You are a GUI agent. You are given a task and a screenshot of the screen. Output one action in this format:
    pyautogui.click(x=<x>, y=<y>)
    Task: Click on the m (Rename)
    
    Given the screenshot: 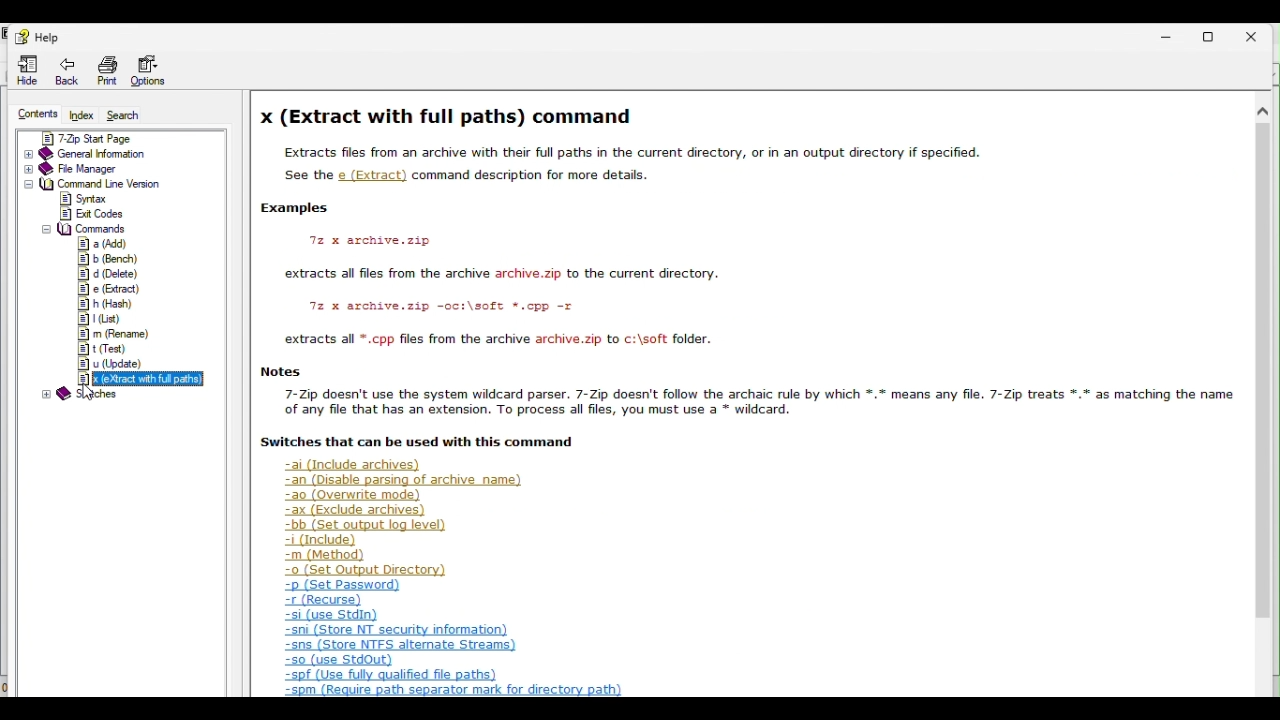 What is the action you would take?
    pyautogui.click(x=115, y=333)
    